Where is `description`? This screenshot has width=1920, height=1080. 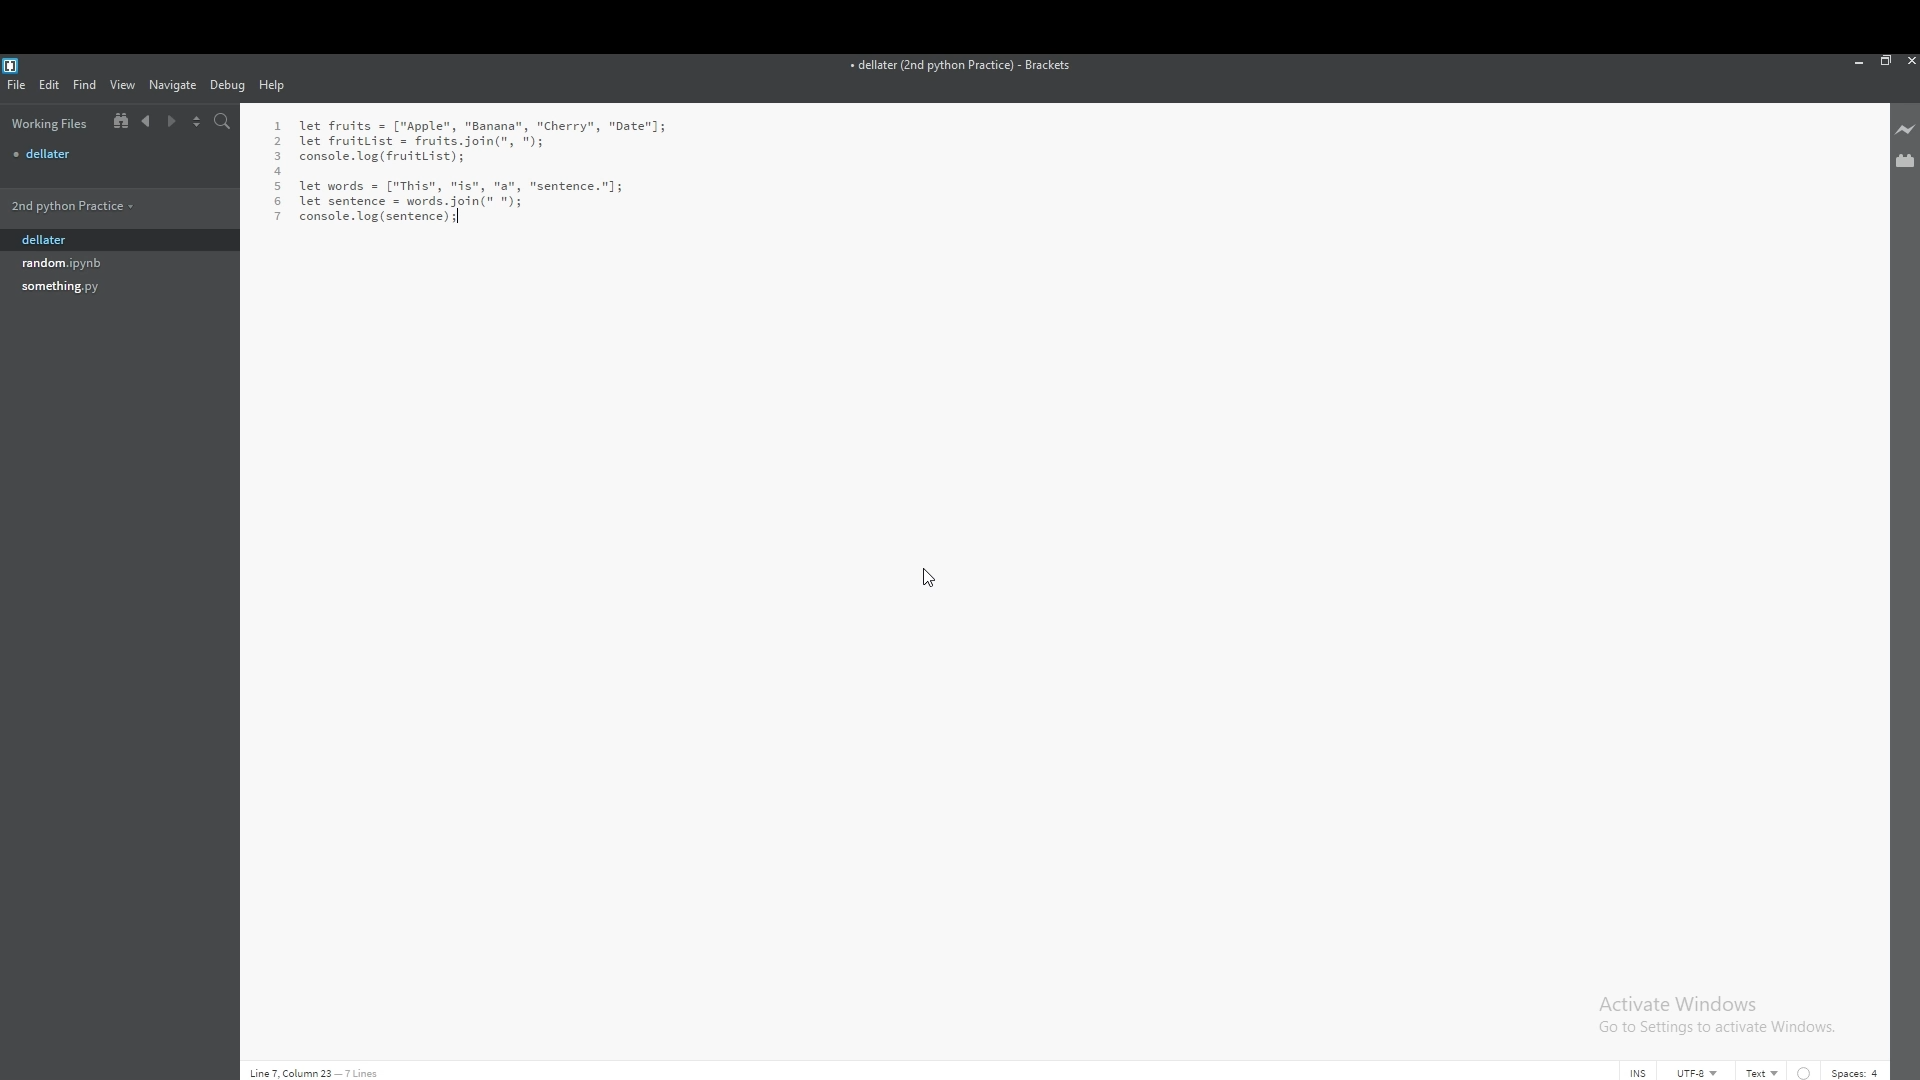
description is located at coordinates (315, 1073).